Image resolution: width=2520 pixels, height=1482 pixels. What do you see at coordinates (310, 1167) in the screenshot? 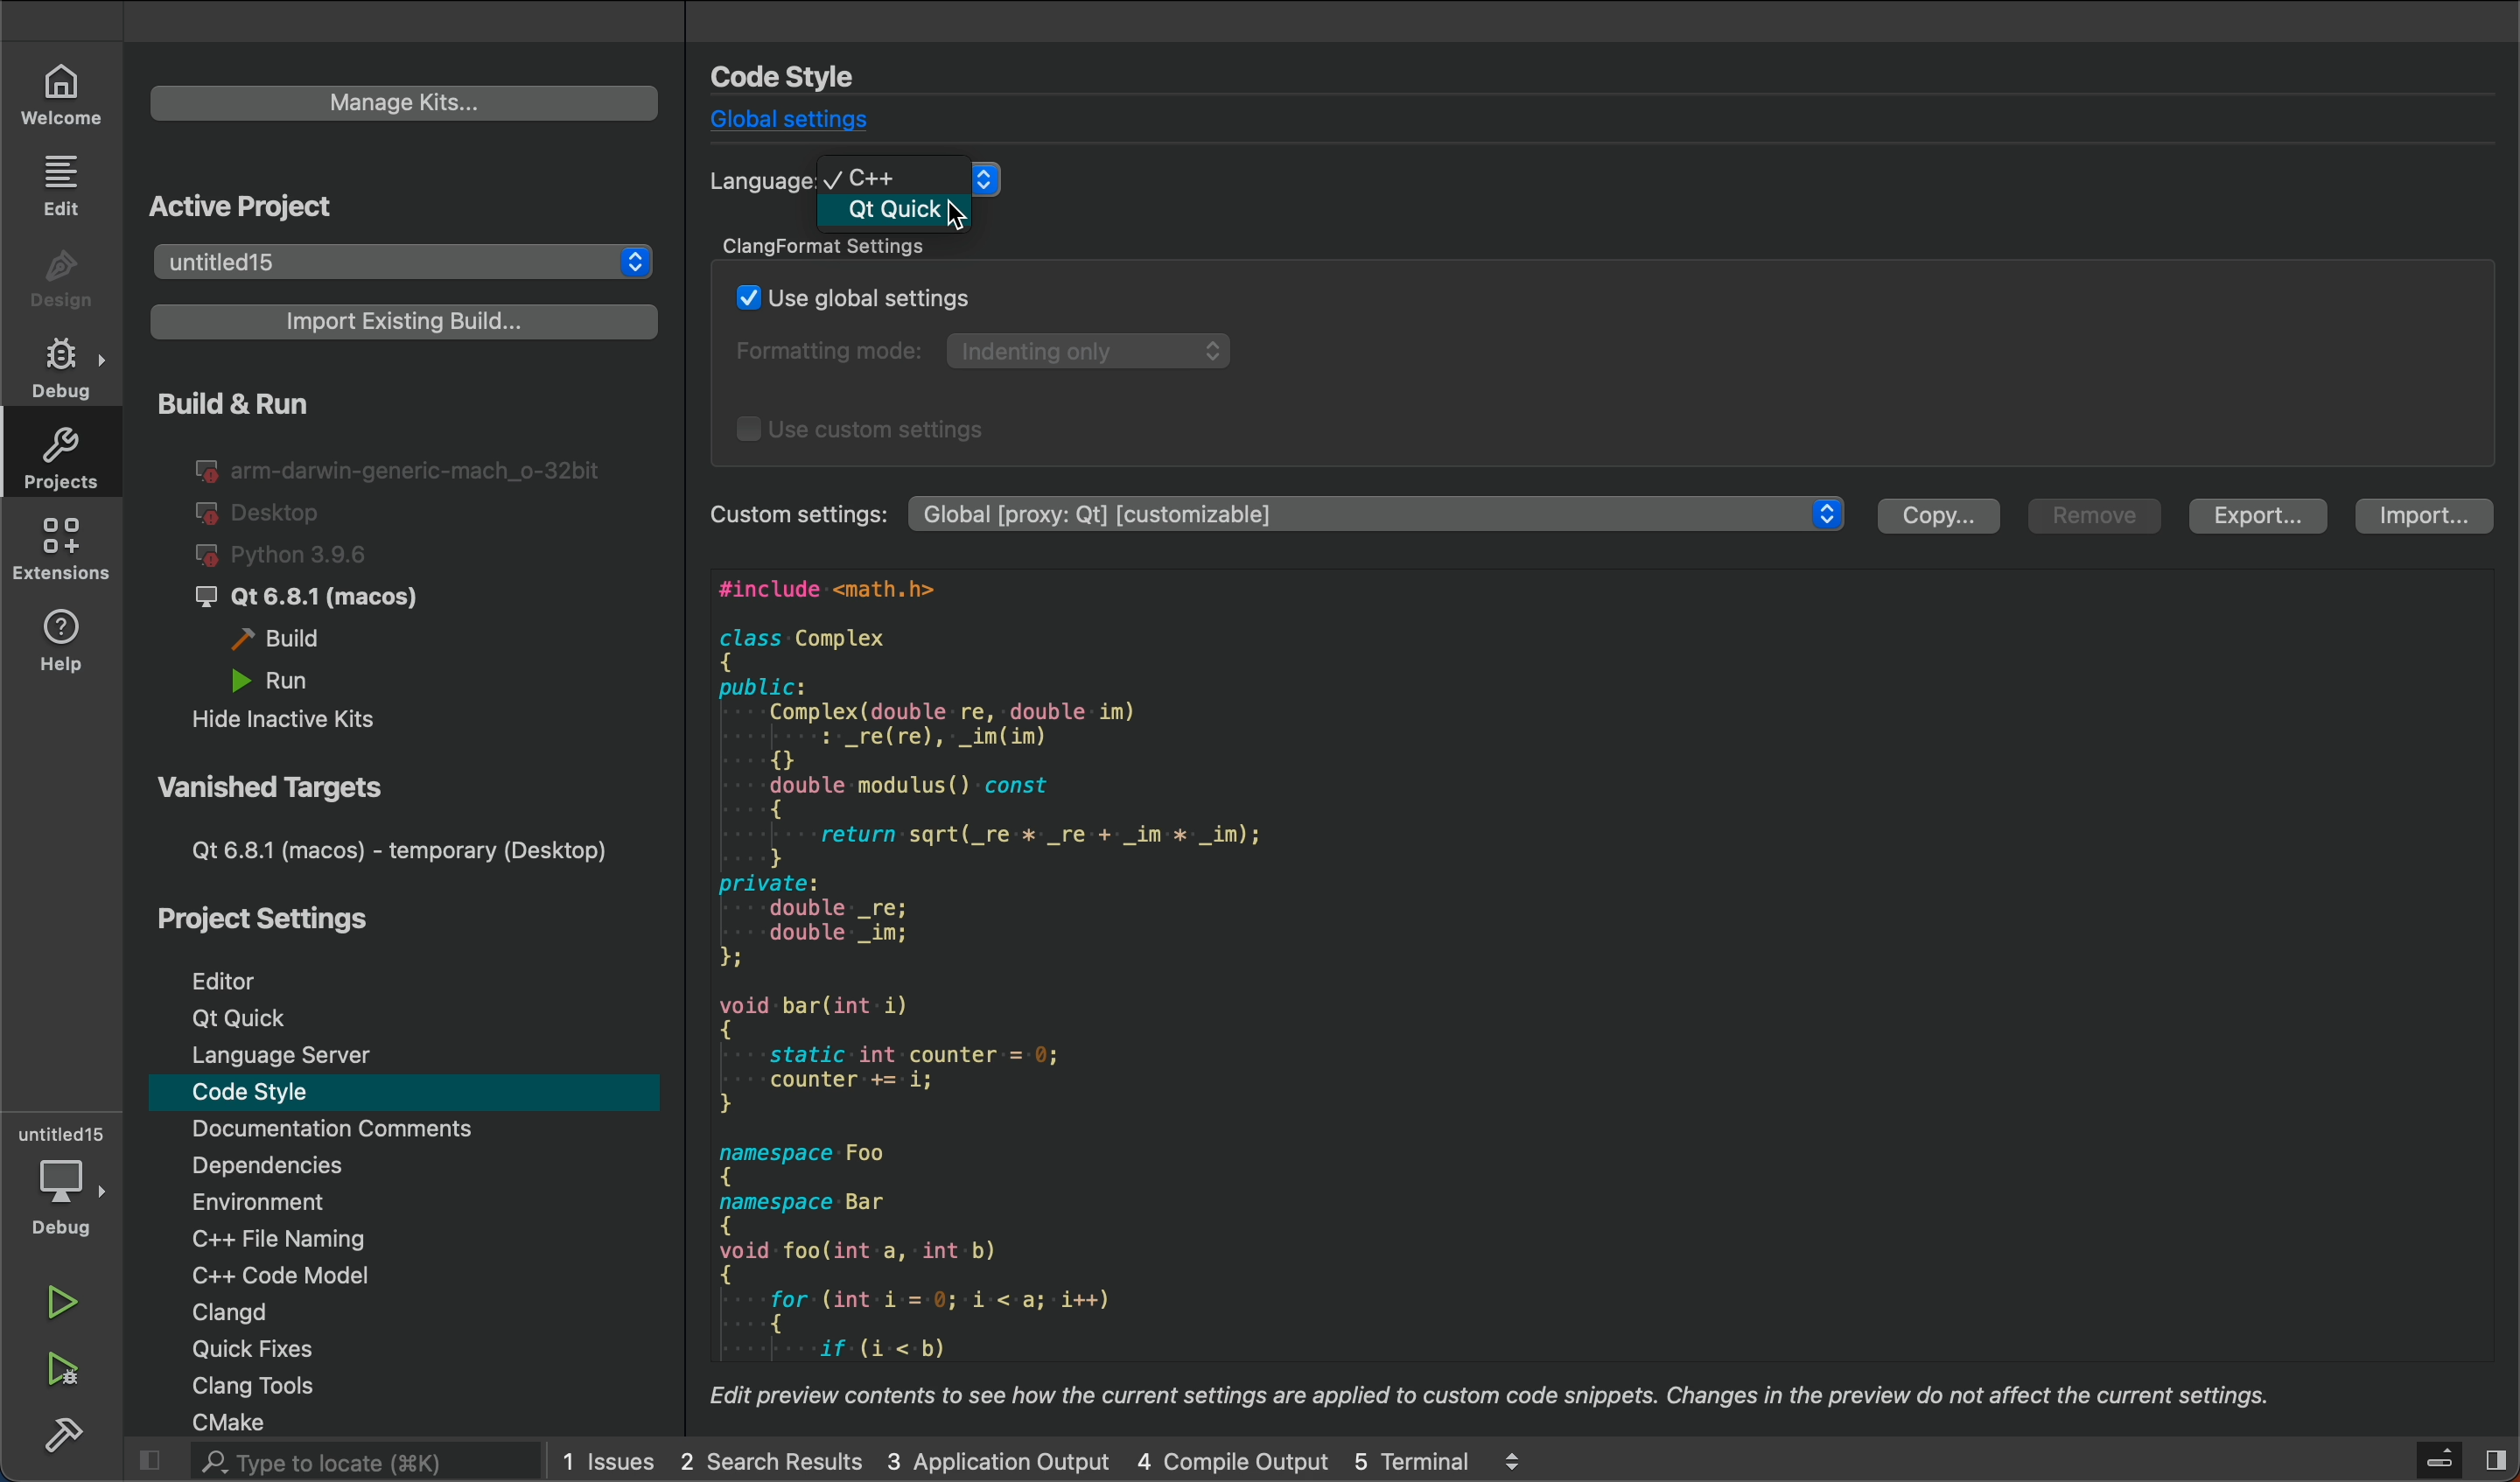
I see `Dependencies ` at bounding box center [310, 1167].